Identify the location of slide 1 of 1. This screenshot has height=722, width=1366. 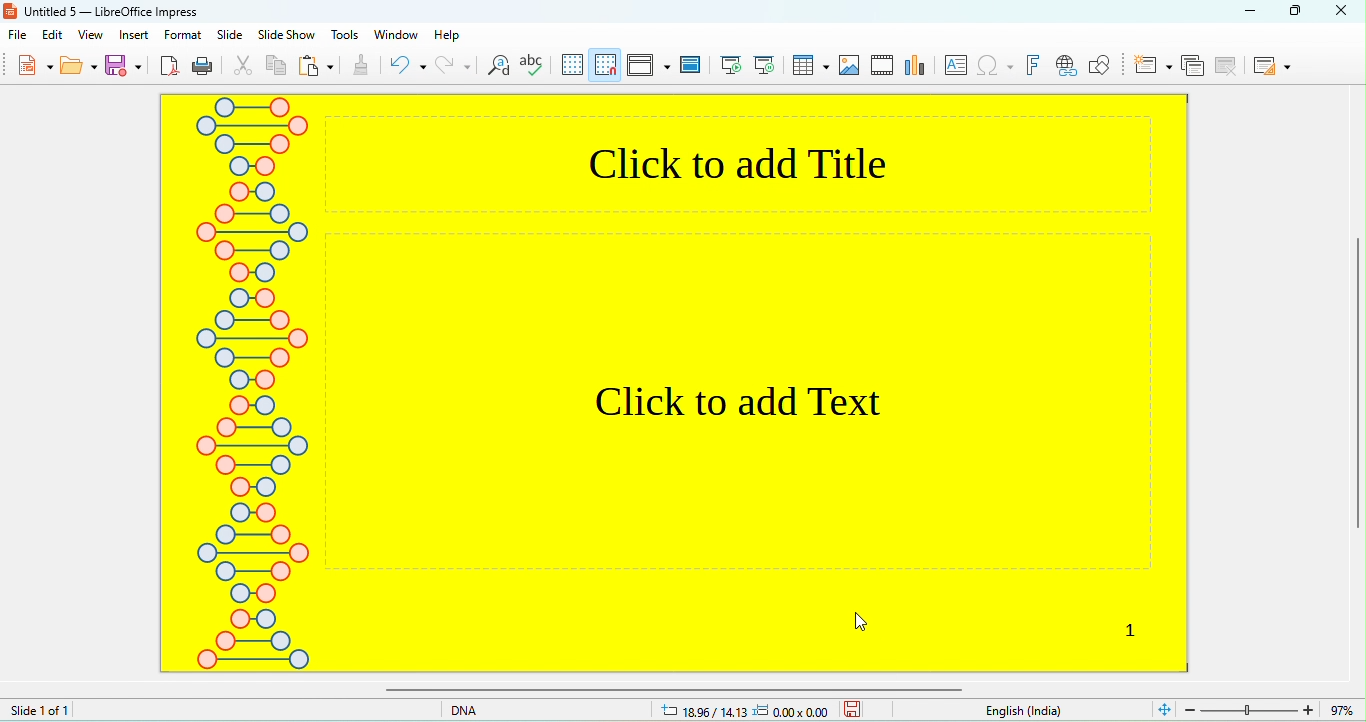
(40, 709).